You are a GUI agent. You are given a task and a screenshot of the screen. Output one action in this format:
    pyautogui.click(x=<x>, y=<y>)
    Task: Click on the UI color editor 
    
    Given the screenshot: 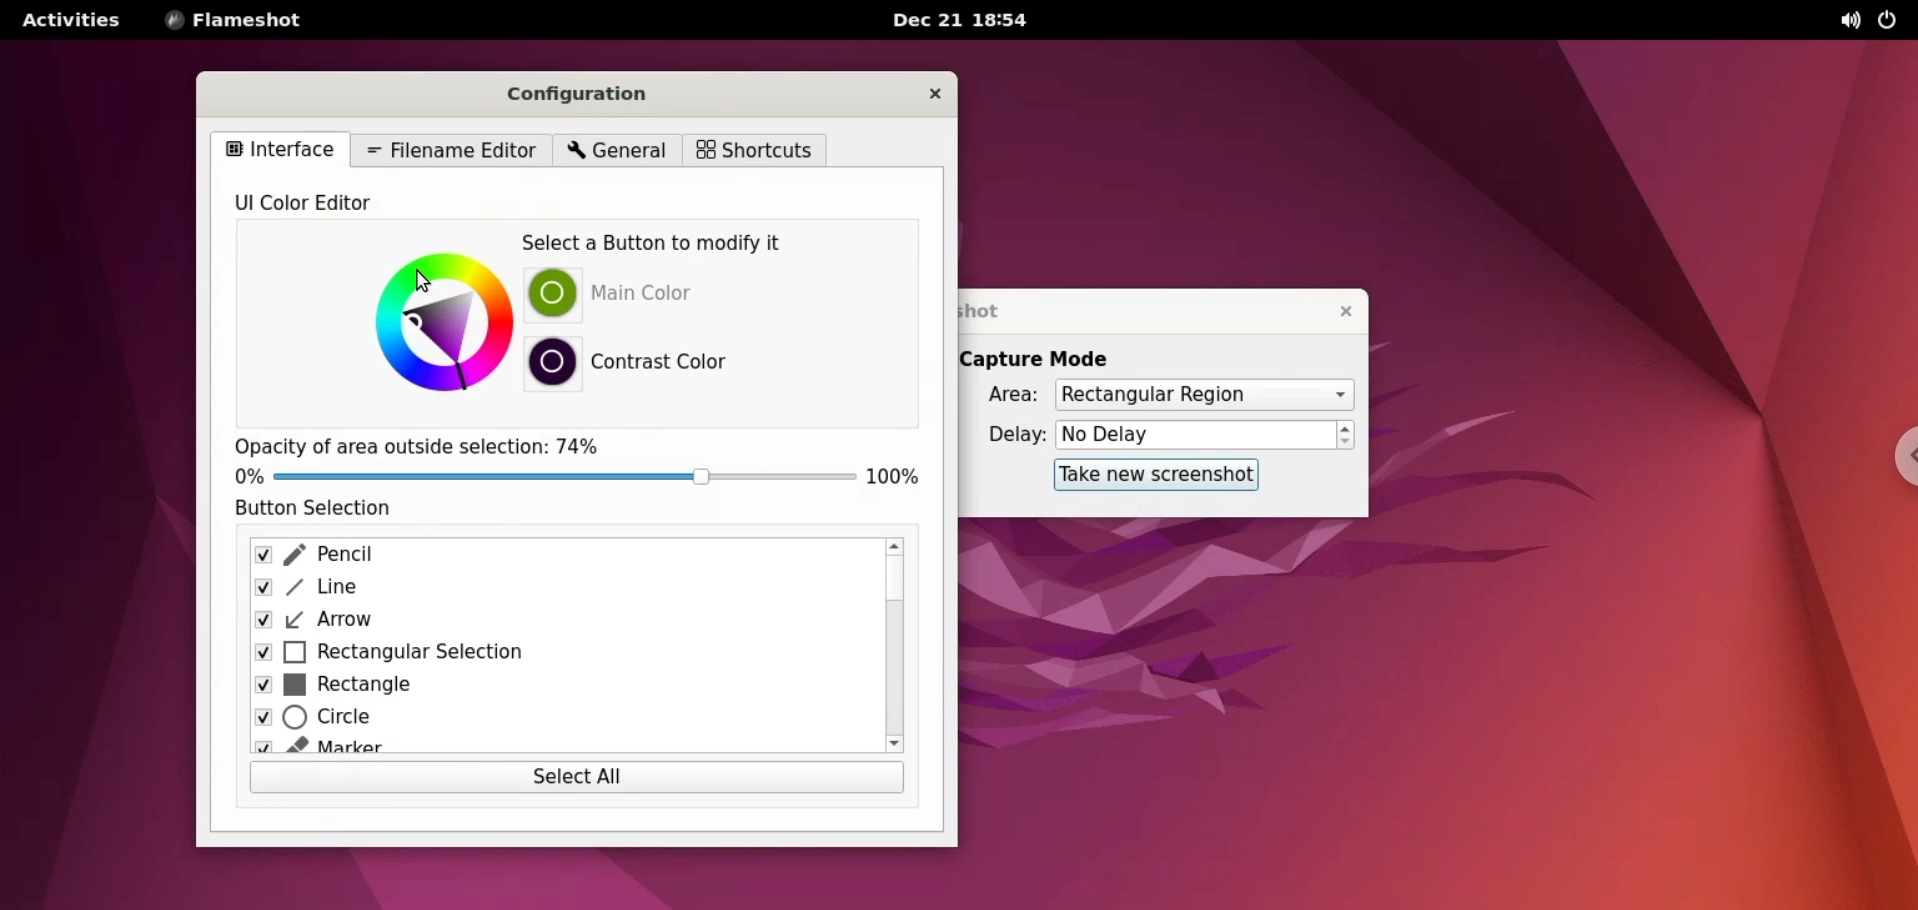 What is the action you would take?
    pyautogui.click(x=314, y=203)
    